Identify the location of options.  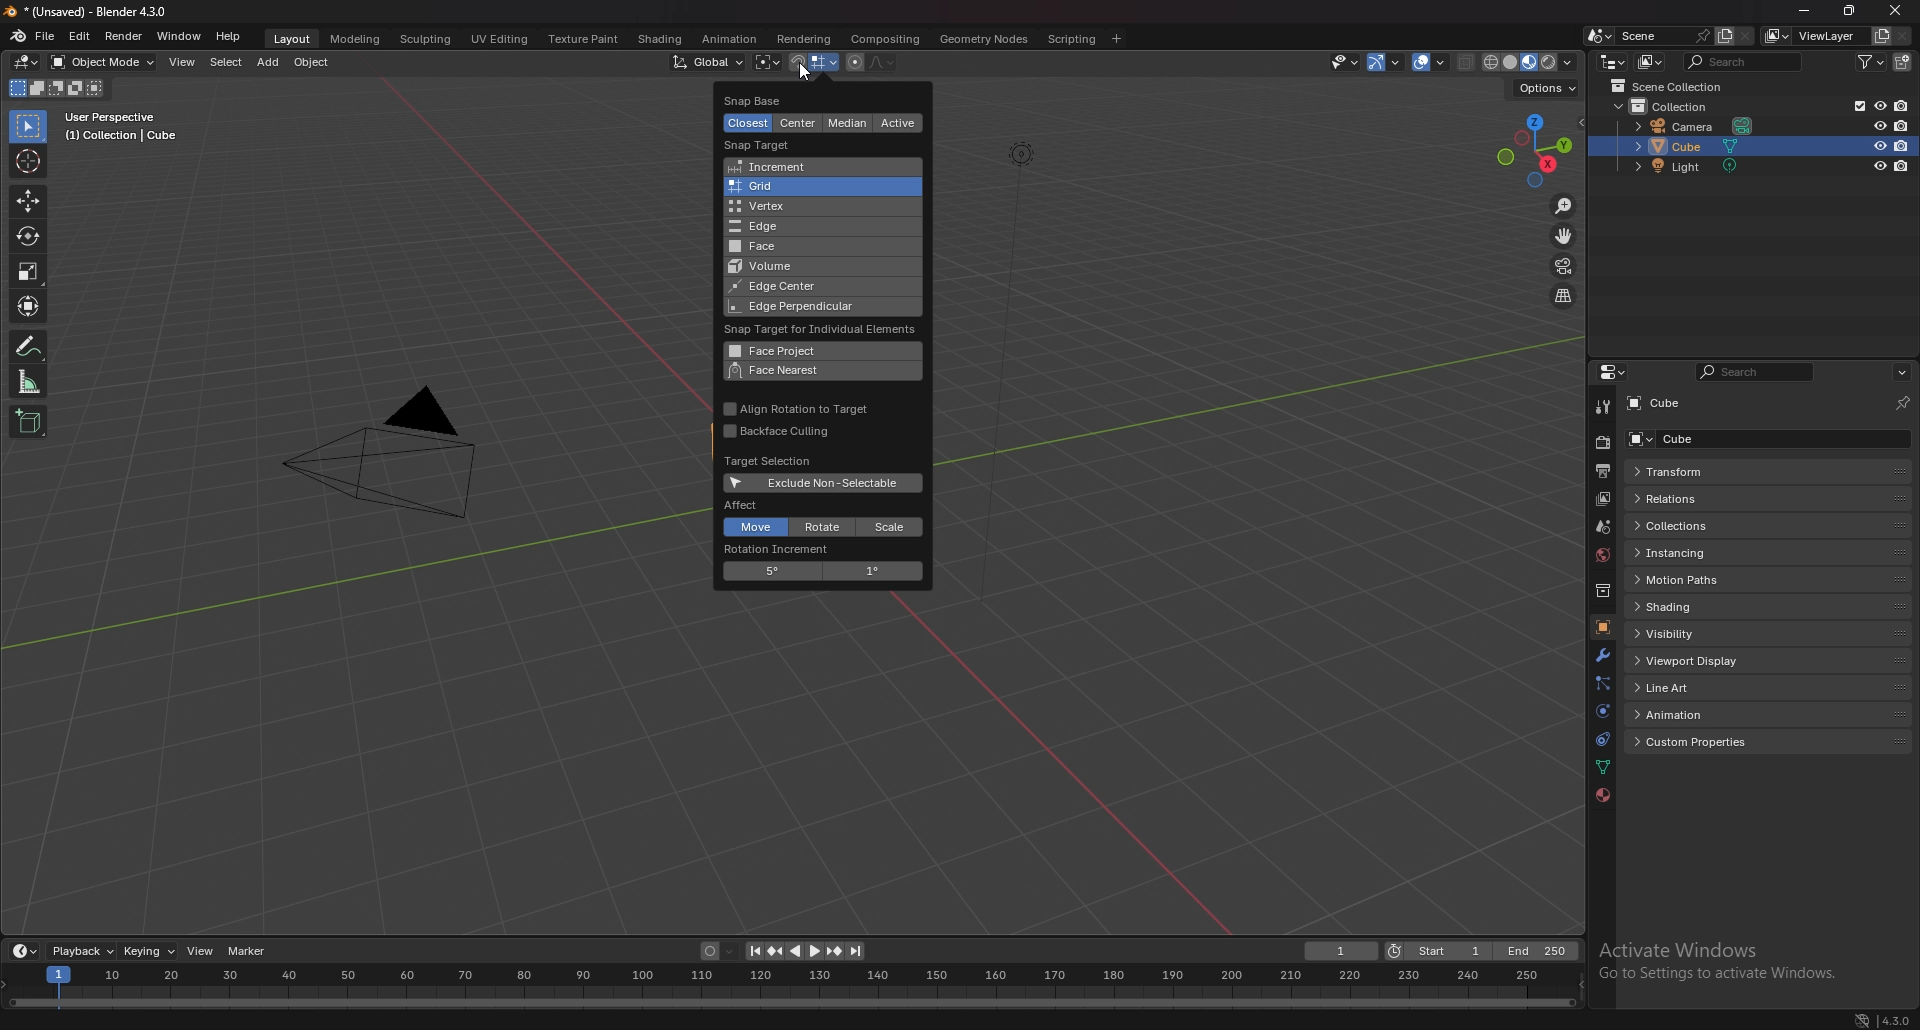
(1550, 90).